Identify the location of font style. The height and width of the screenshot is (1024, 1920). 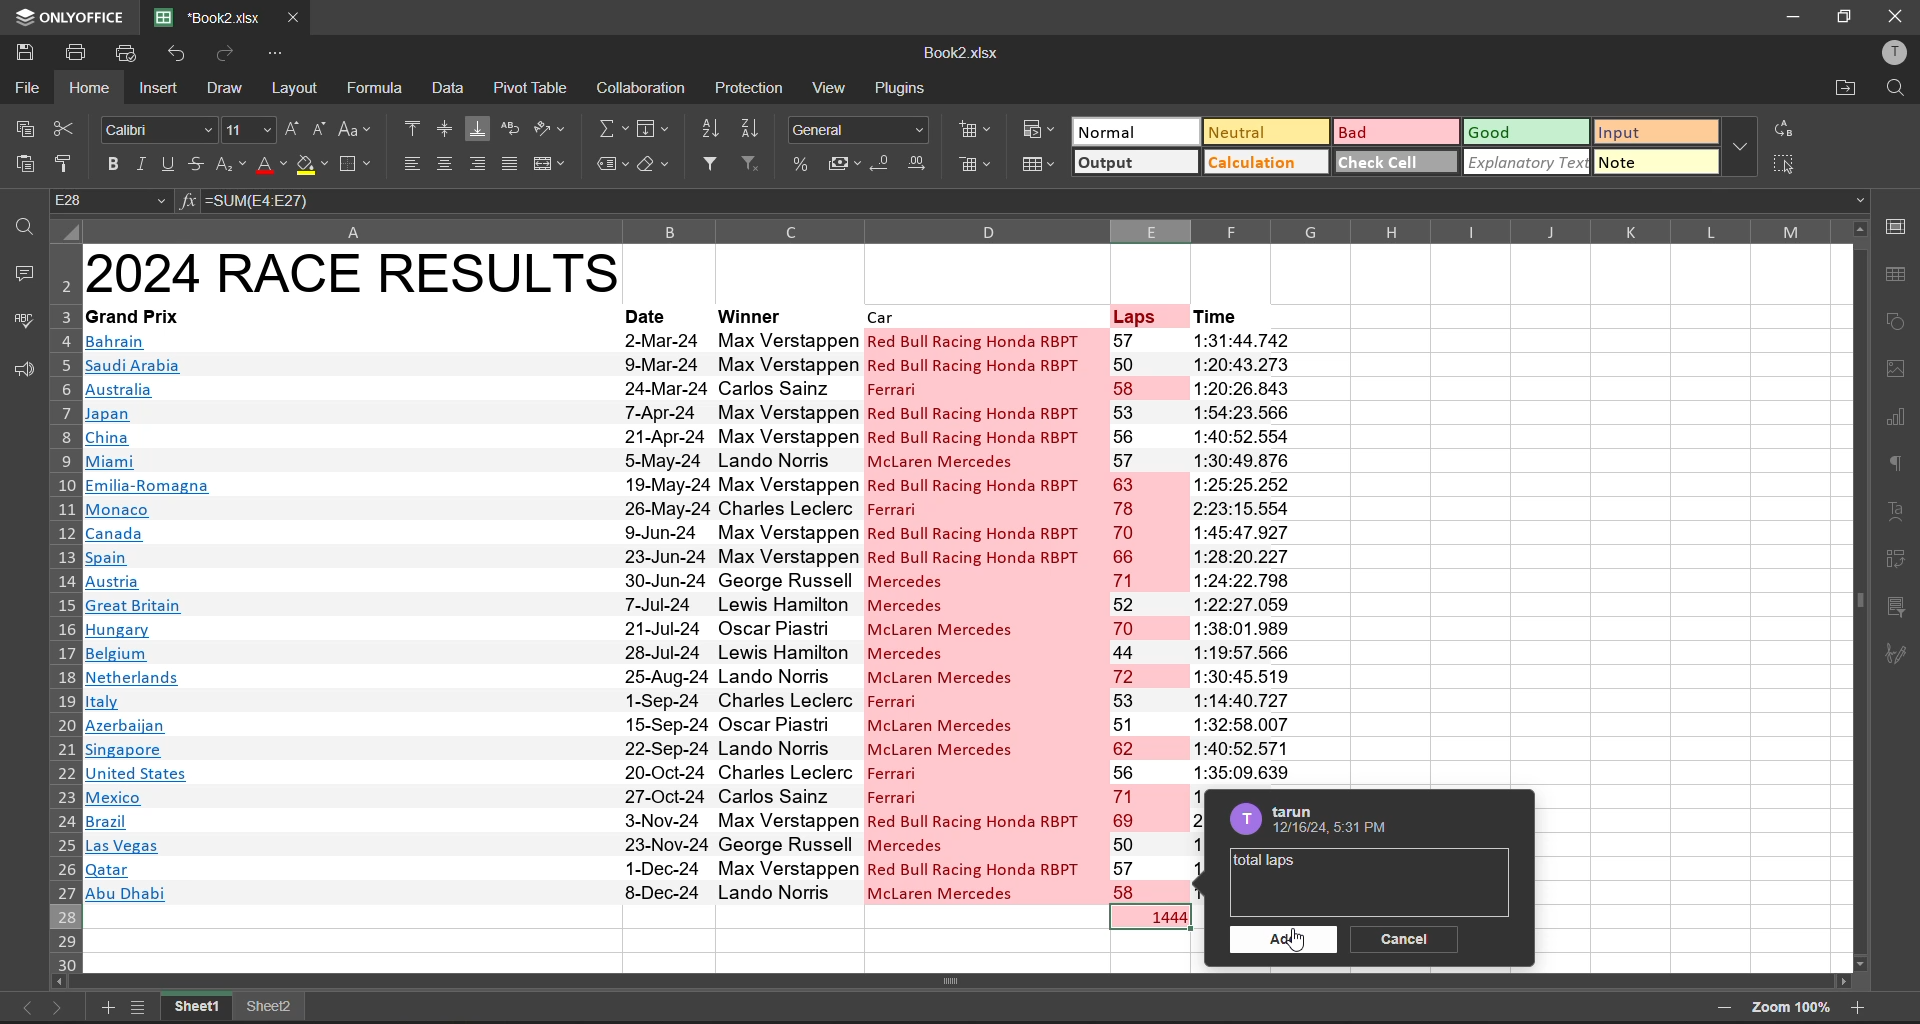
(157, 131).